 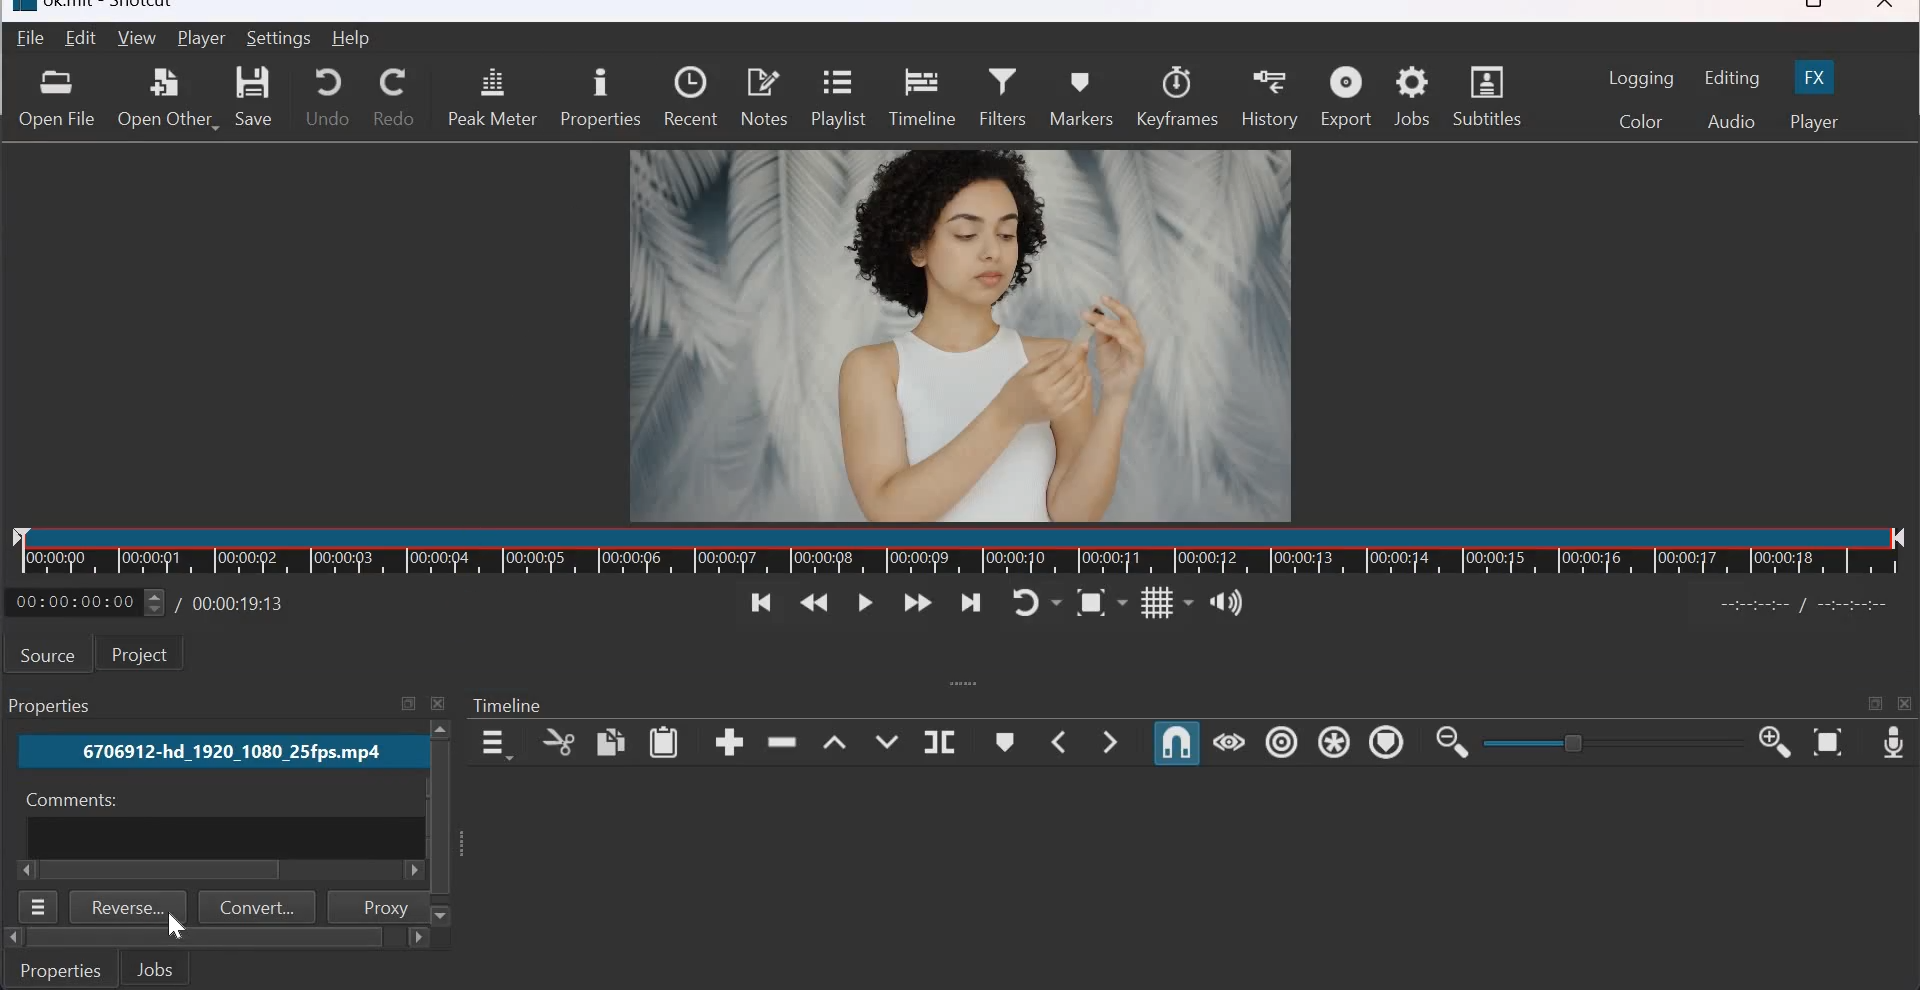 I want to click on Skip to the next point, so click(x=972, y=603).